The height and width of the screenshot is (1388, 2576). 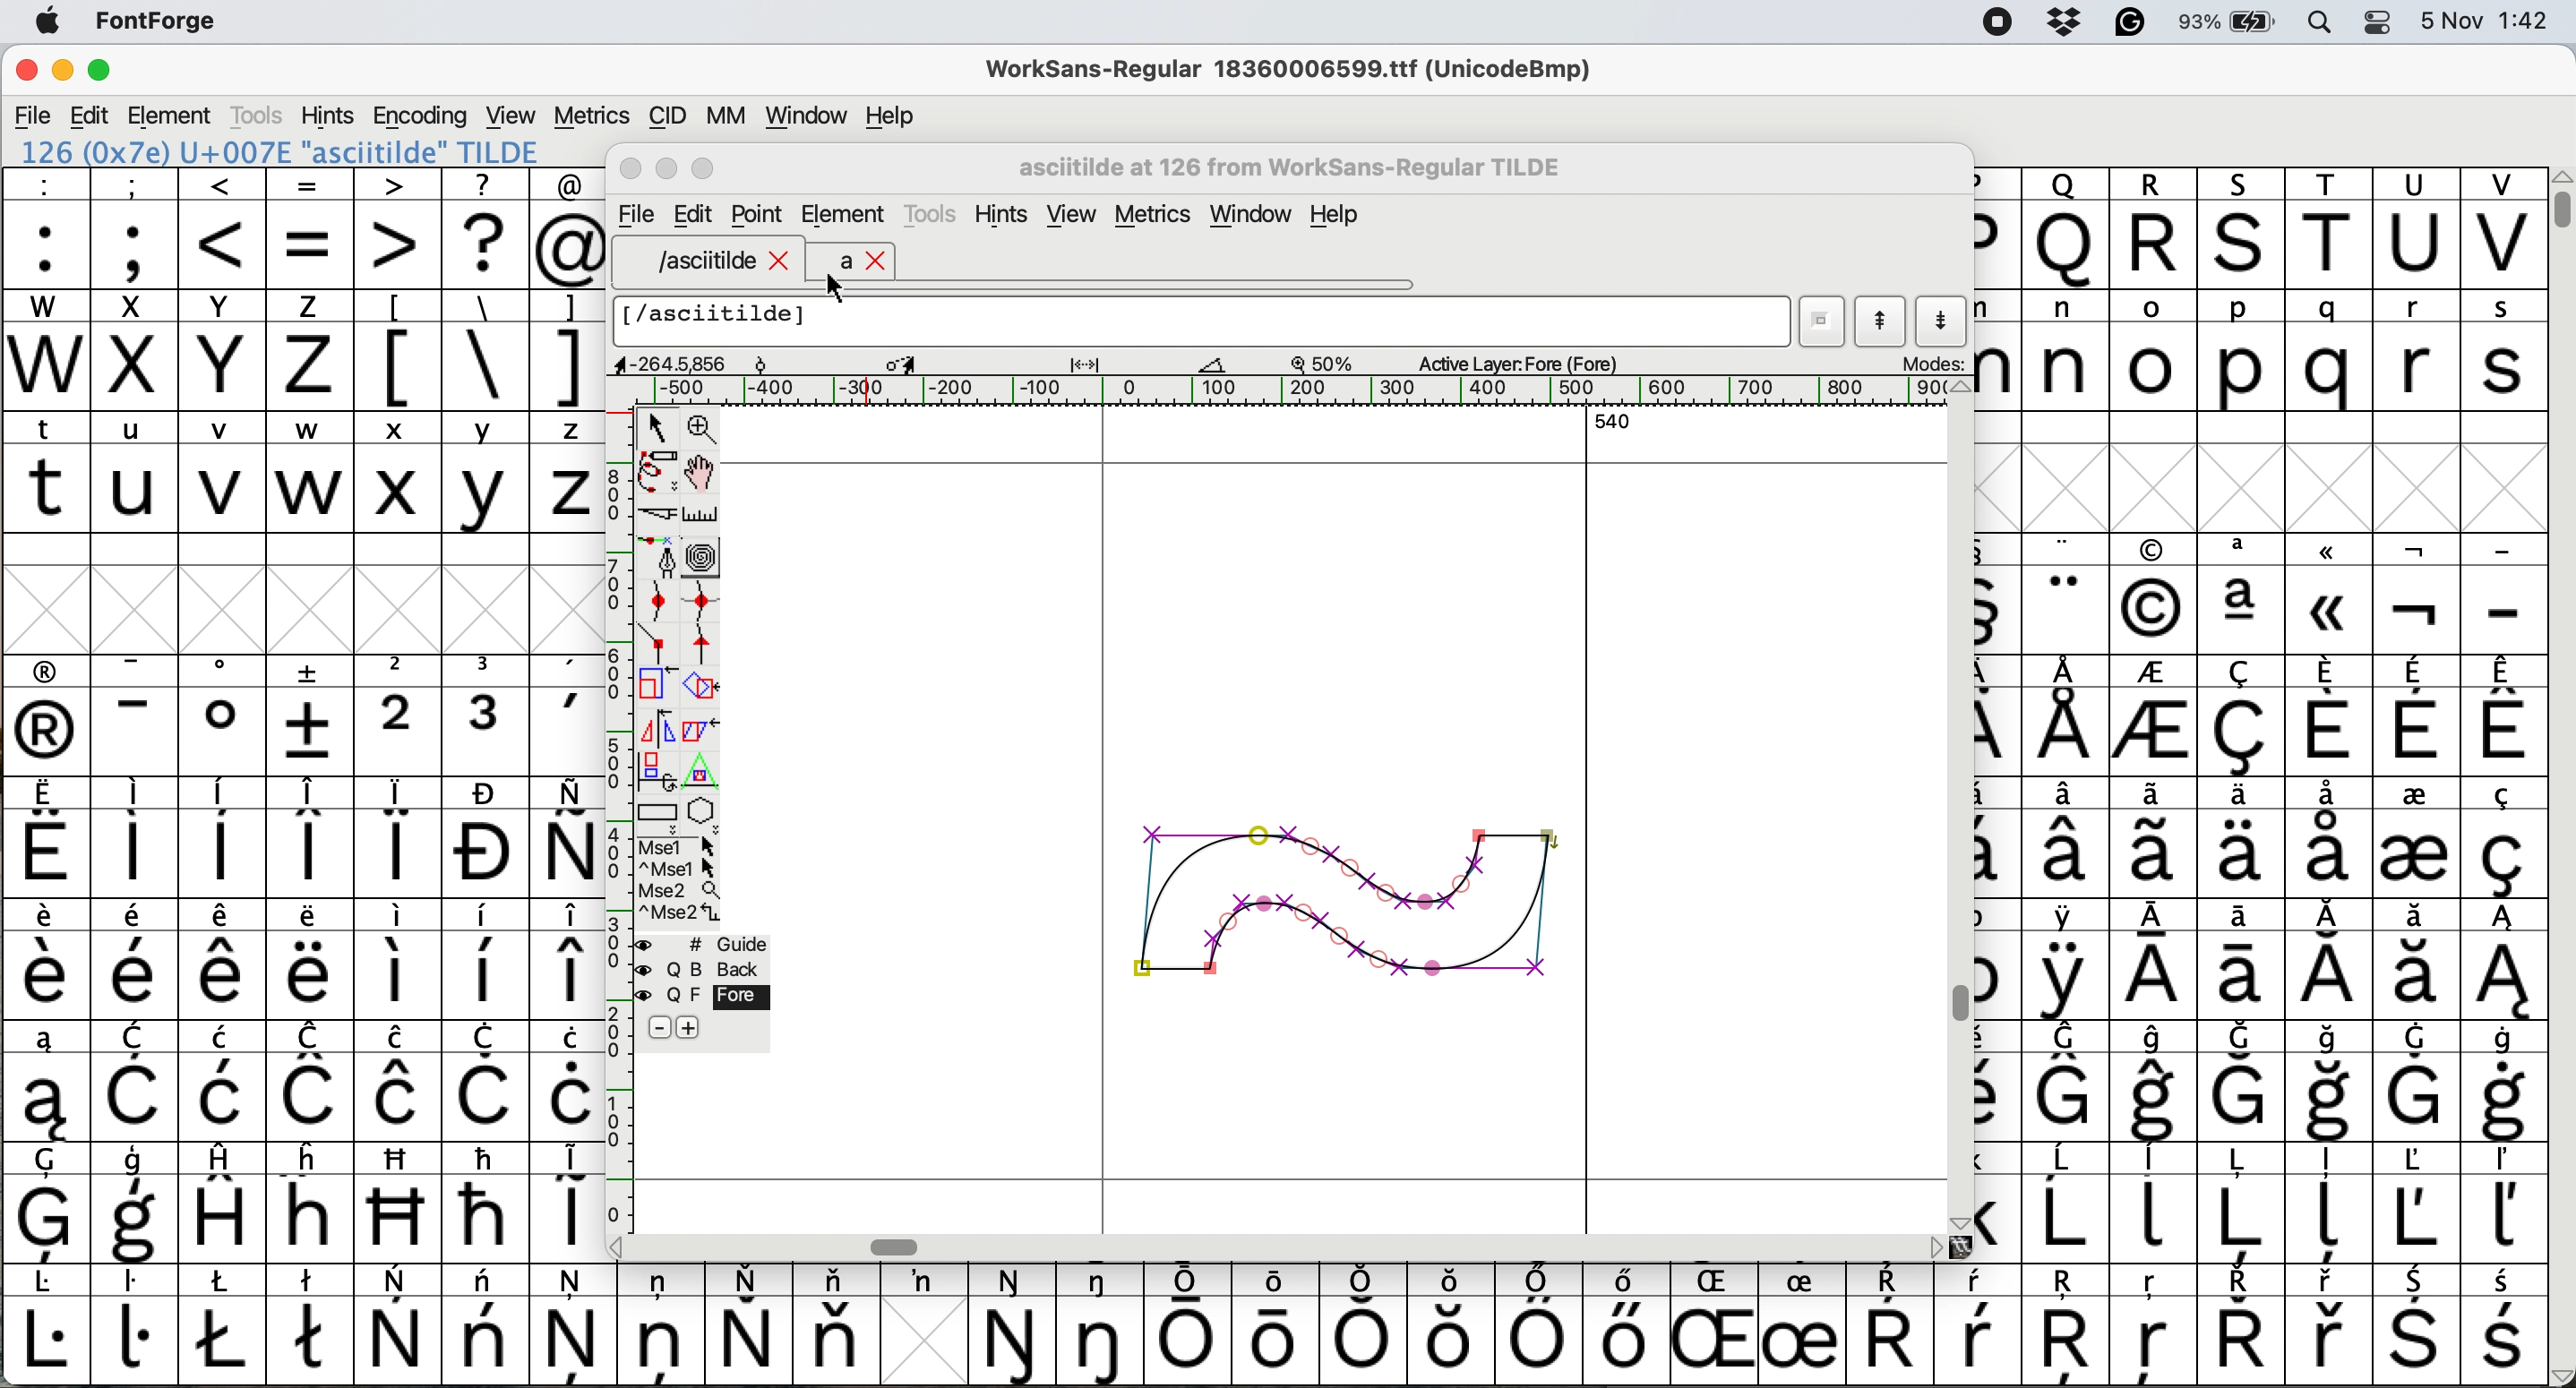 What do you see at coordinates (133, 350) in the screenshot?
I see `x` at bounding box center [133, 350].